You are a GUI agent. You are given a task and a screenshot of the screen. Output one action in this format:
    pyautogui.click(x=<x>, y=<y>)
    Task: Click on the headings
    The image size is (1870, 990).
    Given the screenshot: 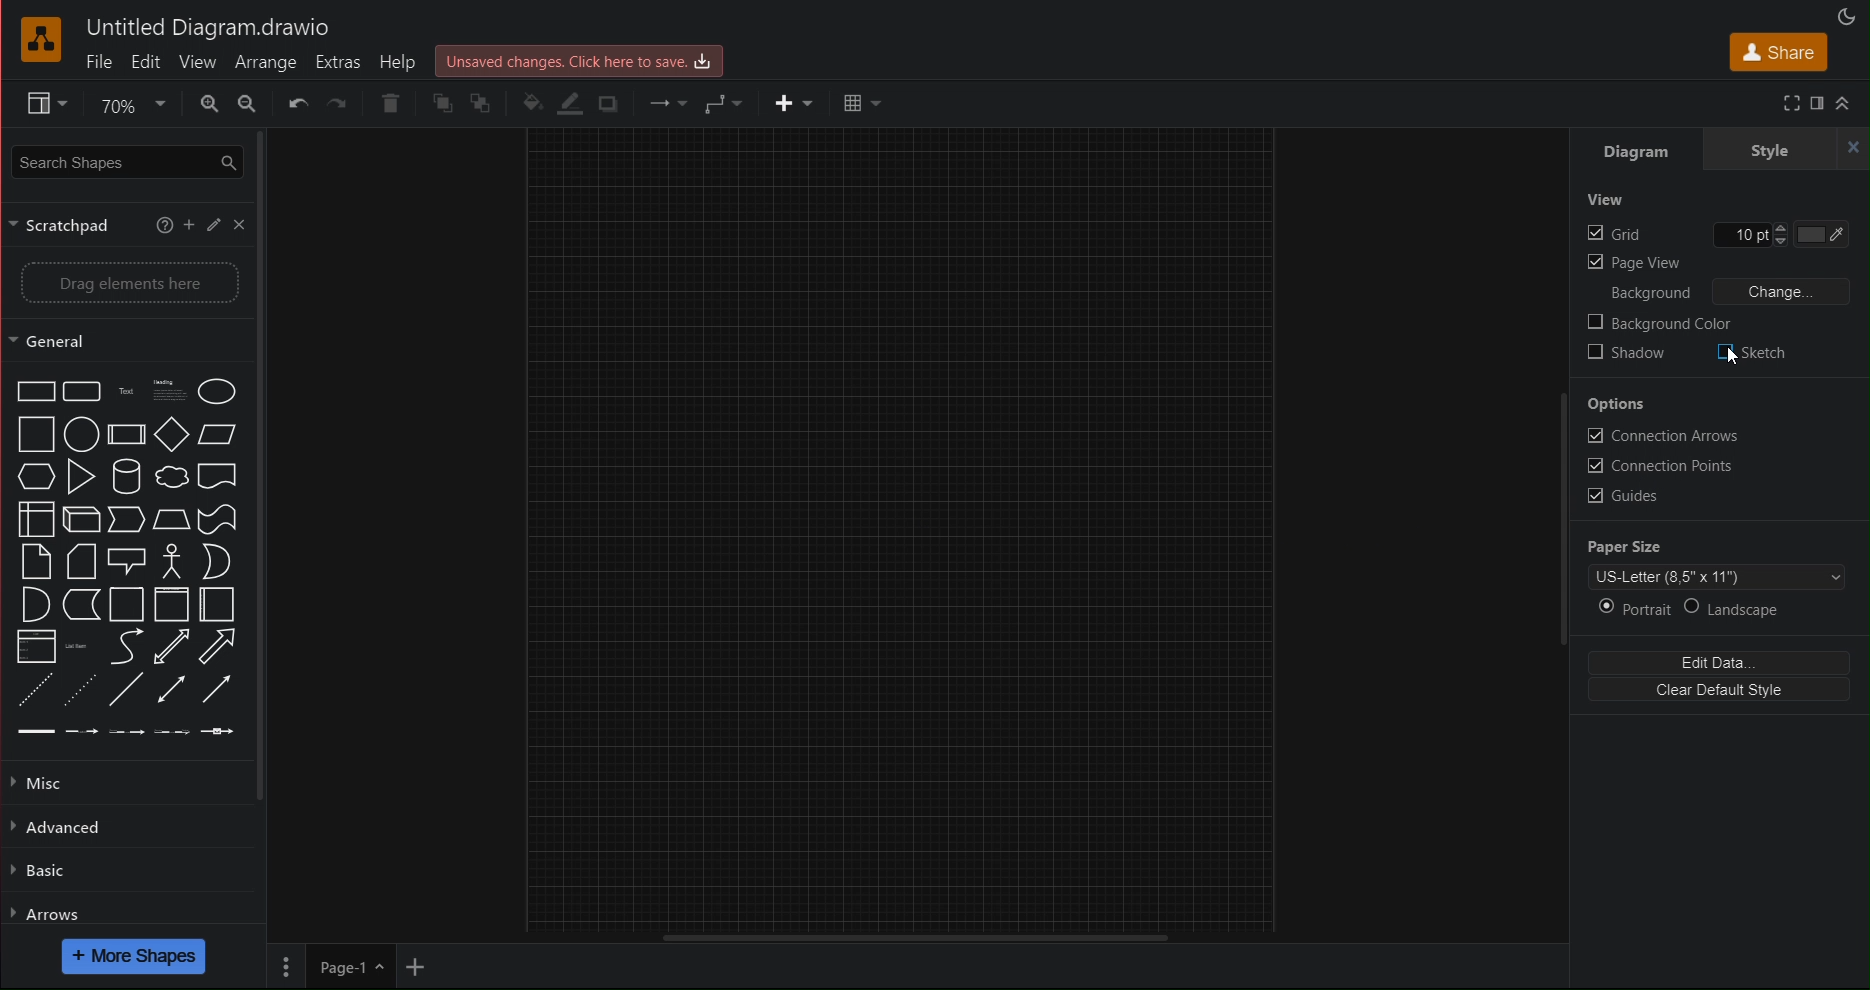 What is the action you would take?
    pyautogui.click(x=166, y=392)
    